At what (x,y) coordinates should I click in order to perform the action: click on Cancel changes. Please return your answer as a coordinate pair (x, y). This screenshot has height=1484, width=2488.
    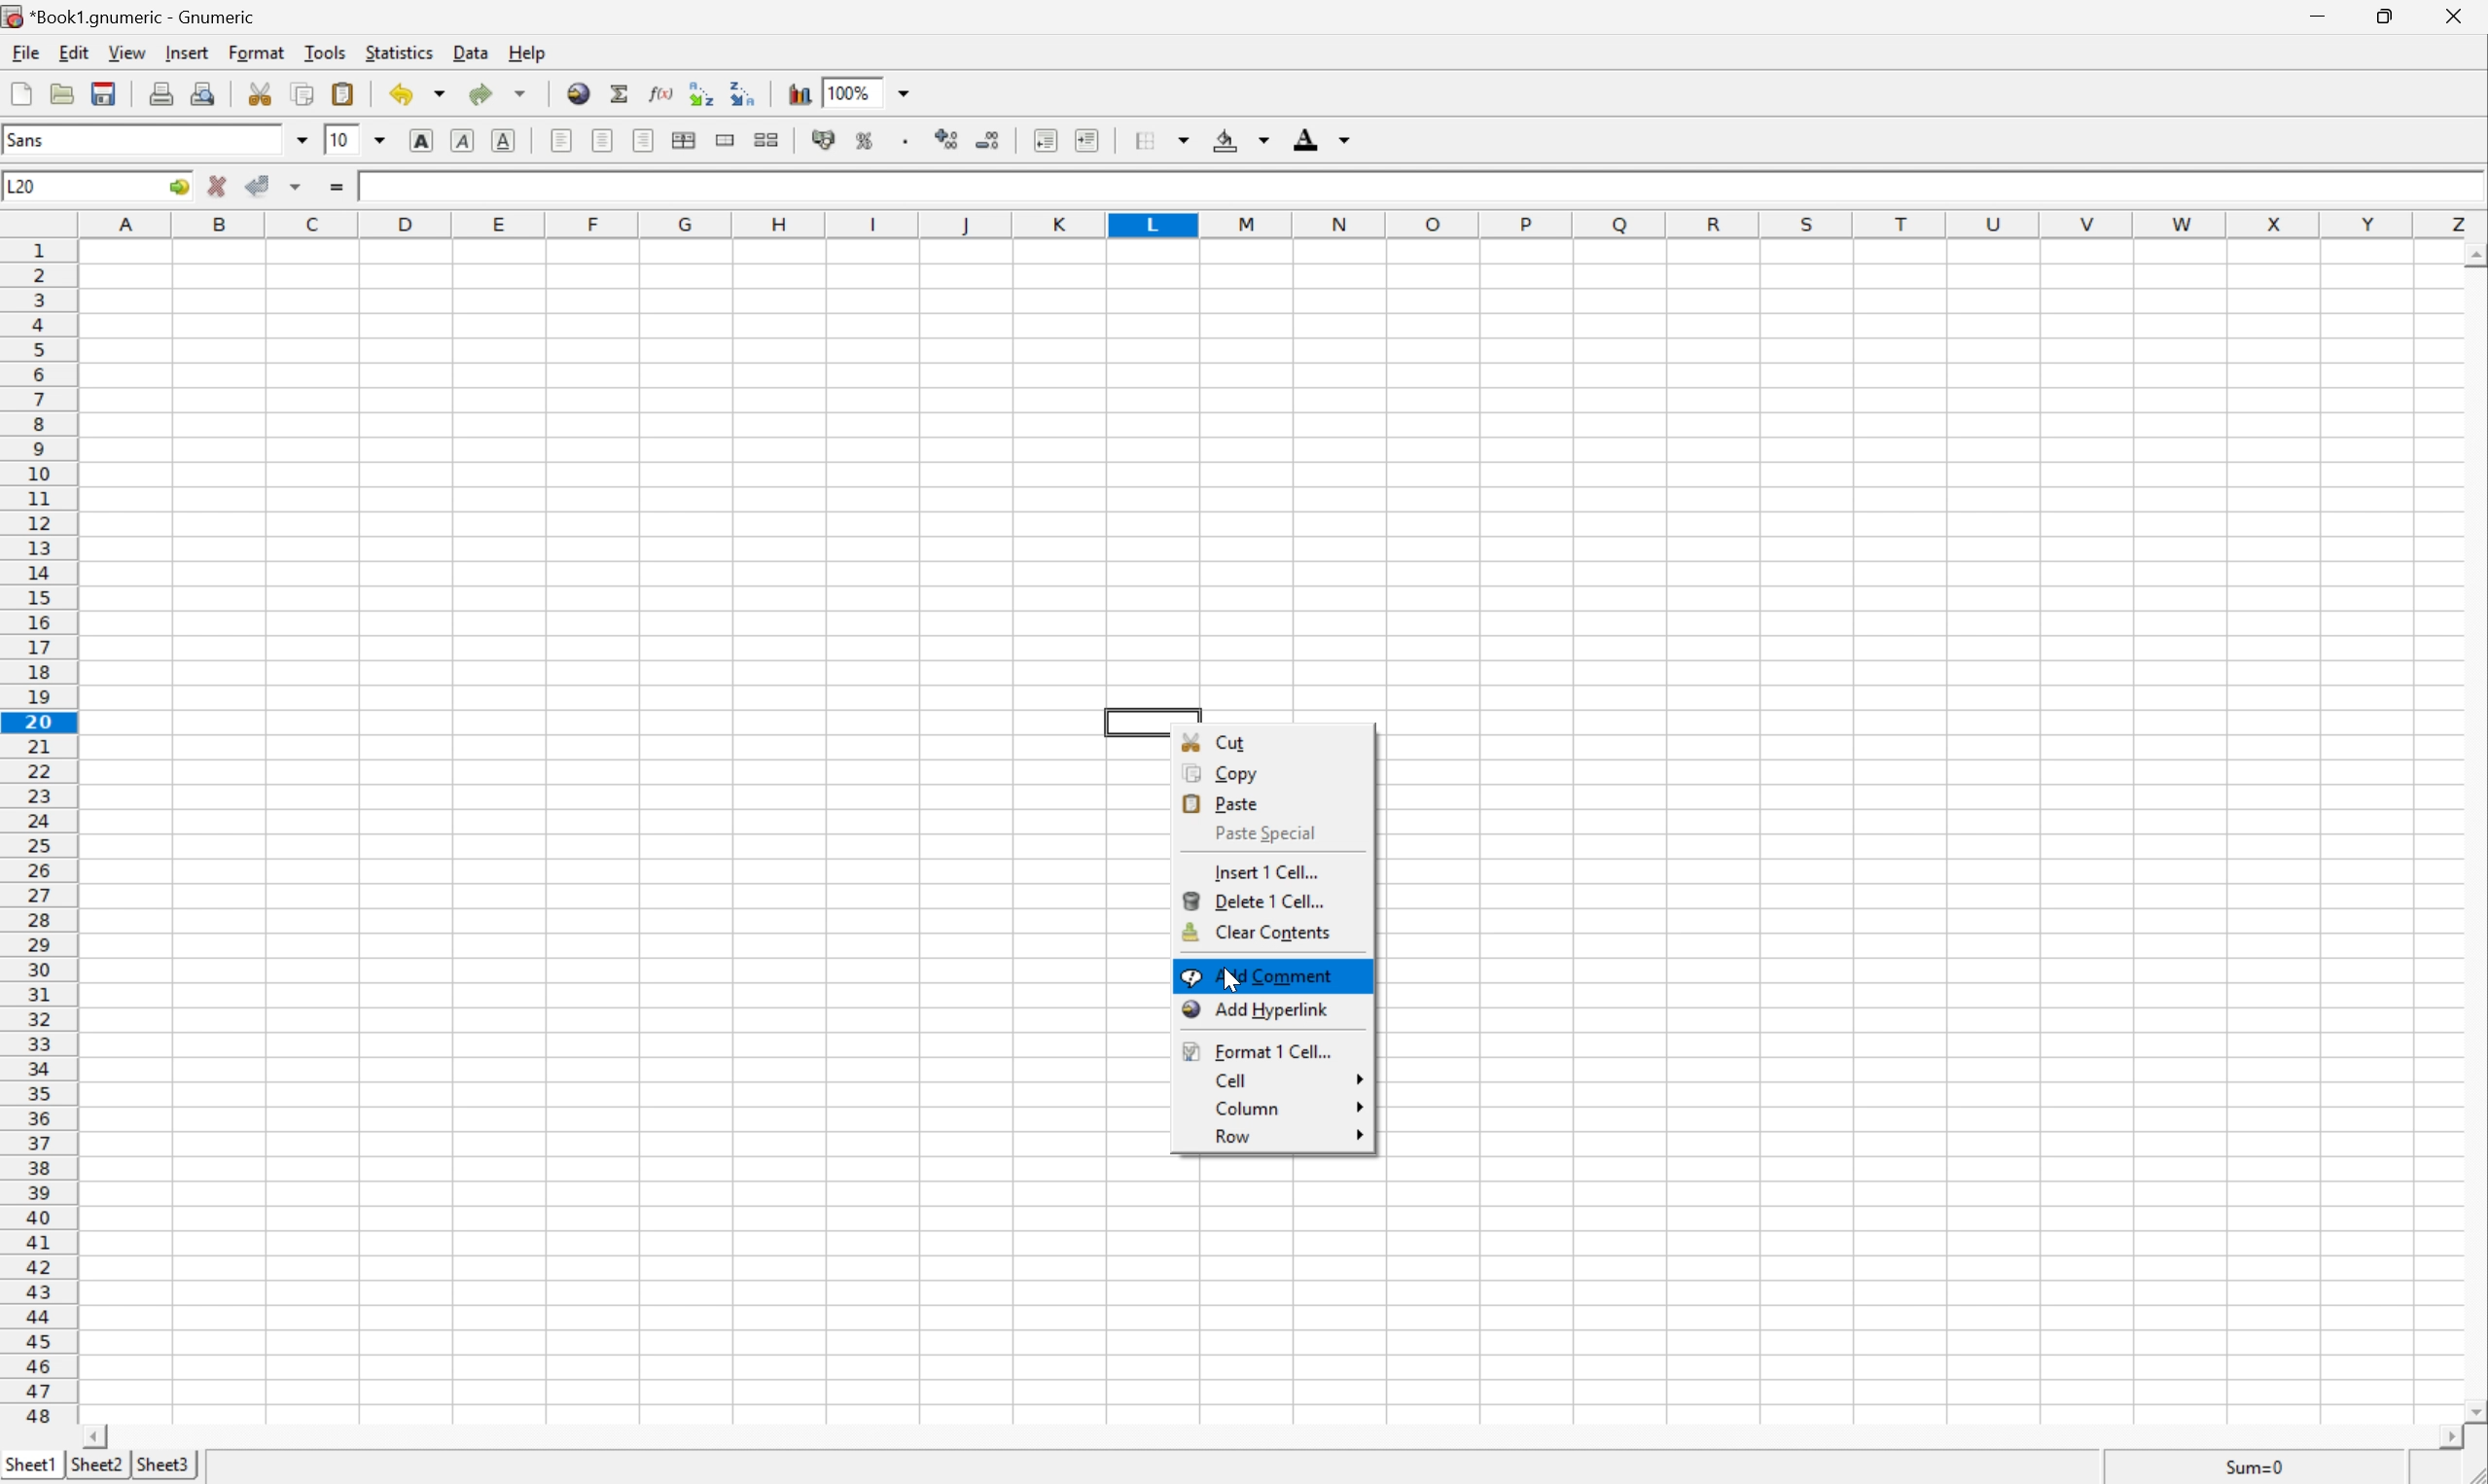
    Looking at the image, I should click on (219, 188).